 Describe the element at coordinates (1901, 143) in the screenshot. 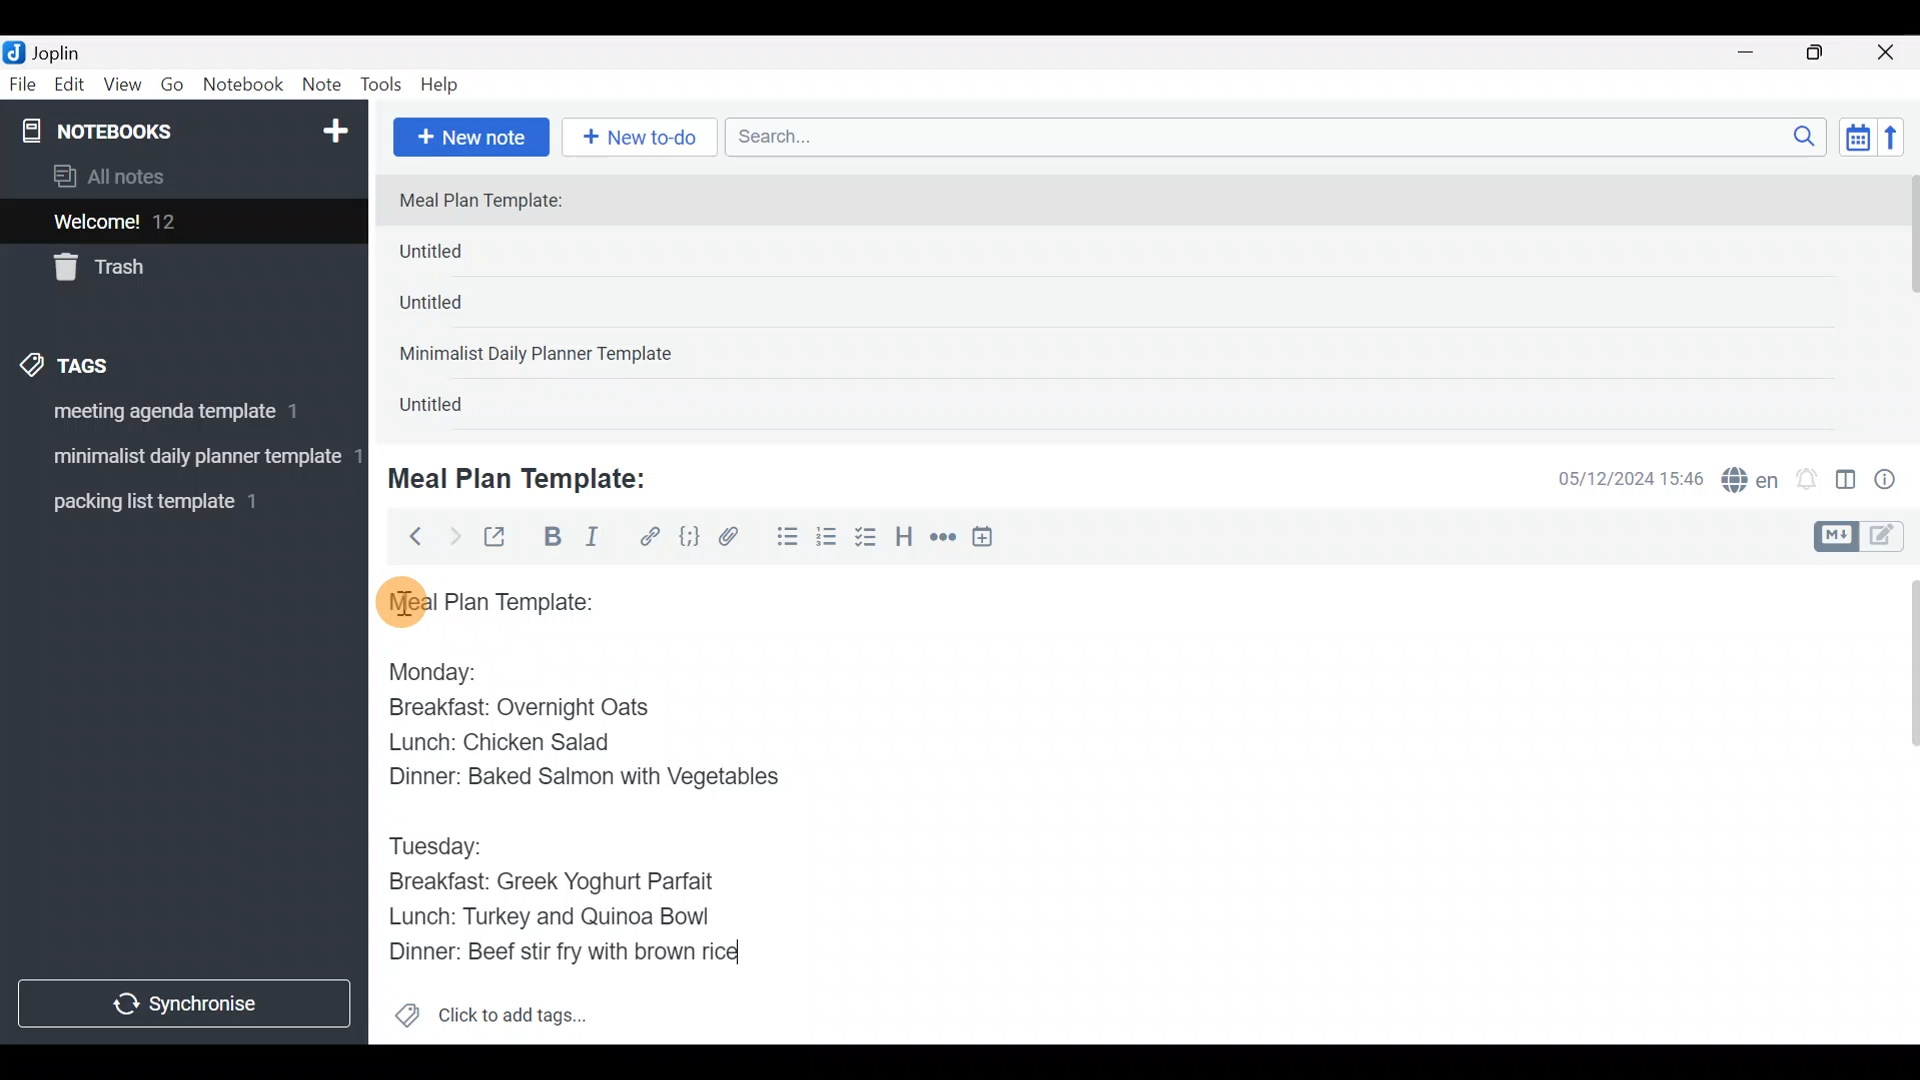

I see `Reverse sort` at that location.